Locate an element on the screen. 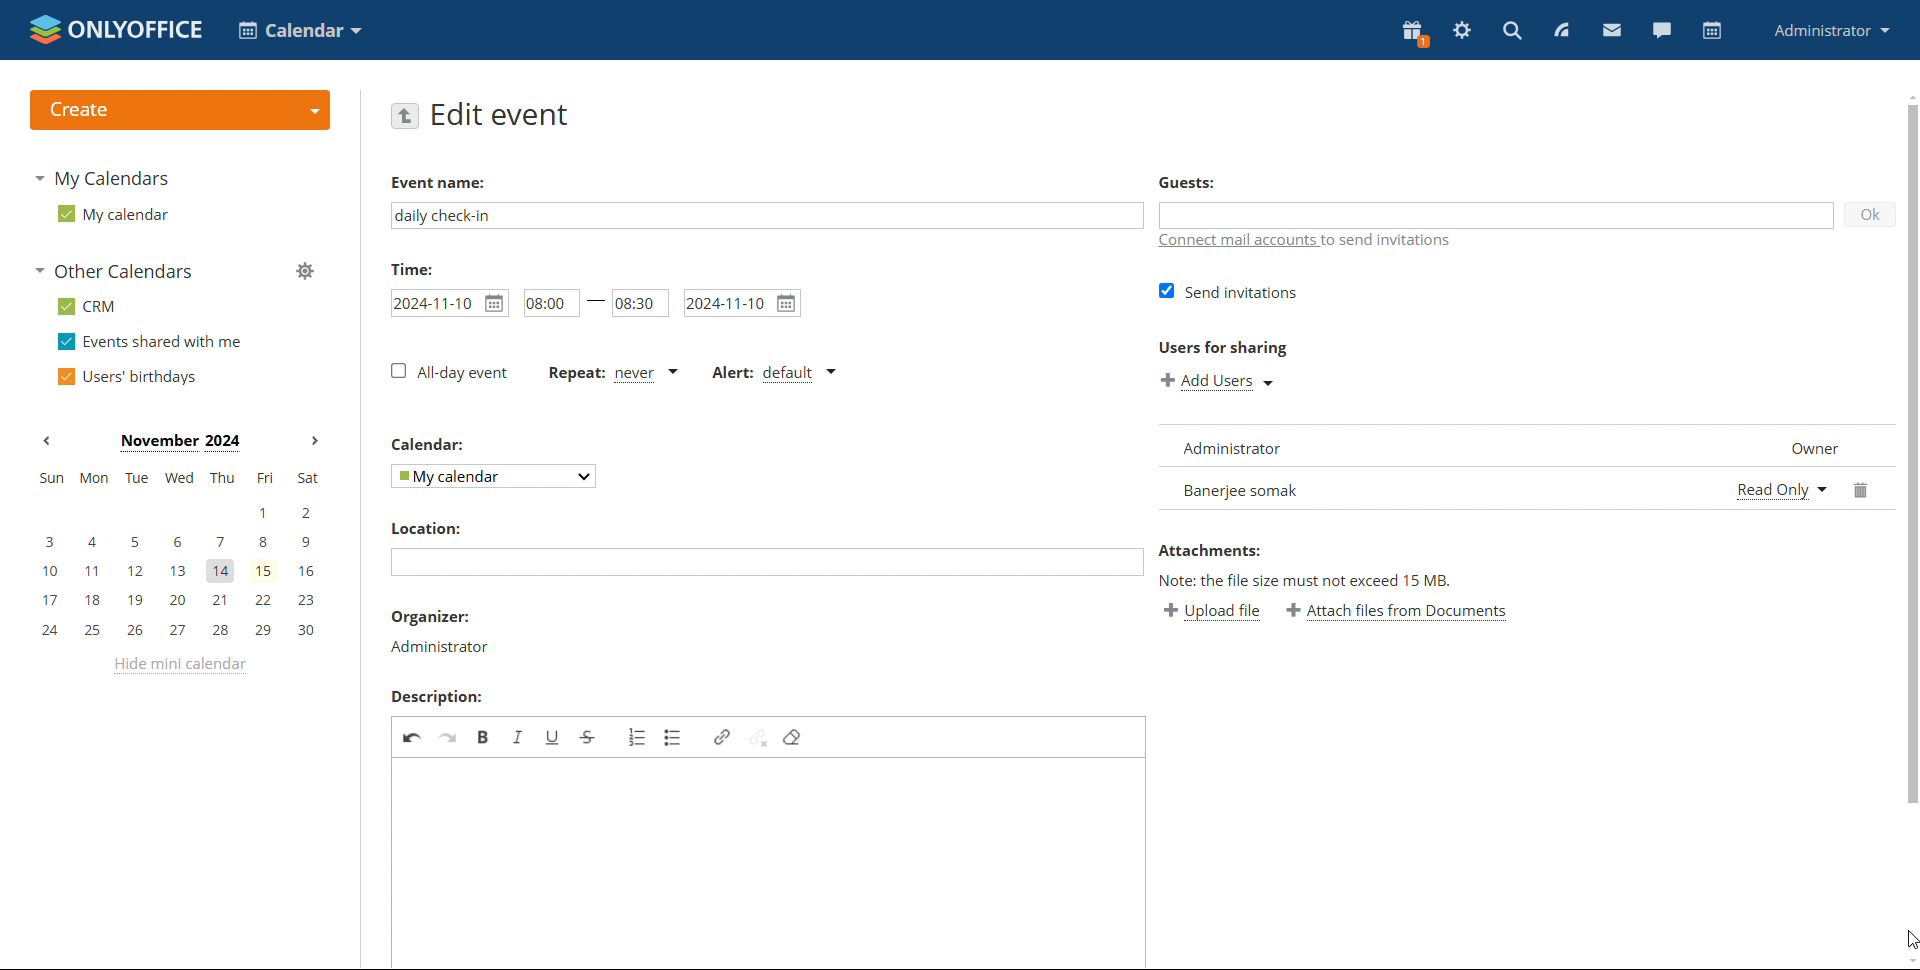 The width and height of the screenshot is (1920, 970). redo is located at coordinates (450, 737).